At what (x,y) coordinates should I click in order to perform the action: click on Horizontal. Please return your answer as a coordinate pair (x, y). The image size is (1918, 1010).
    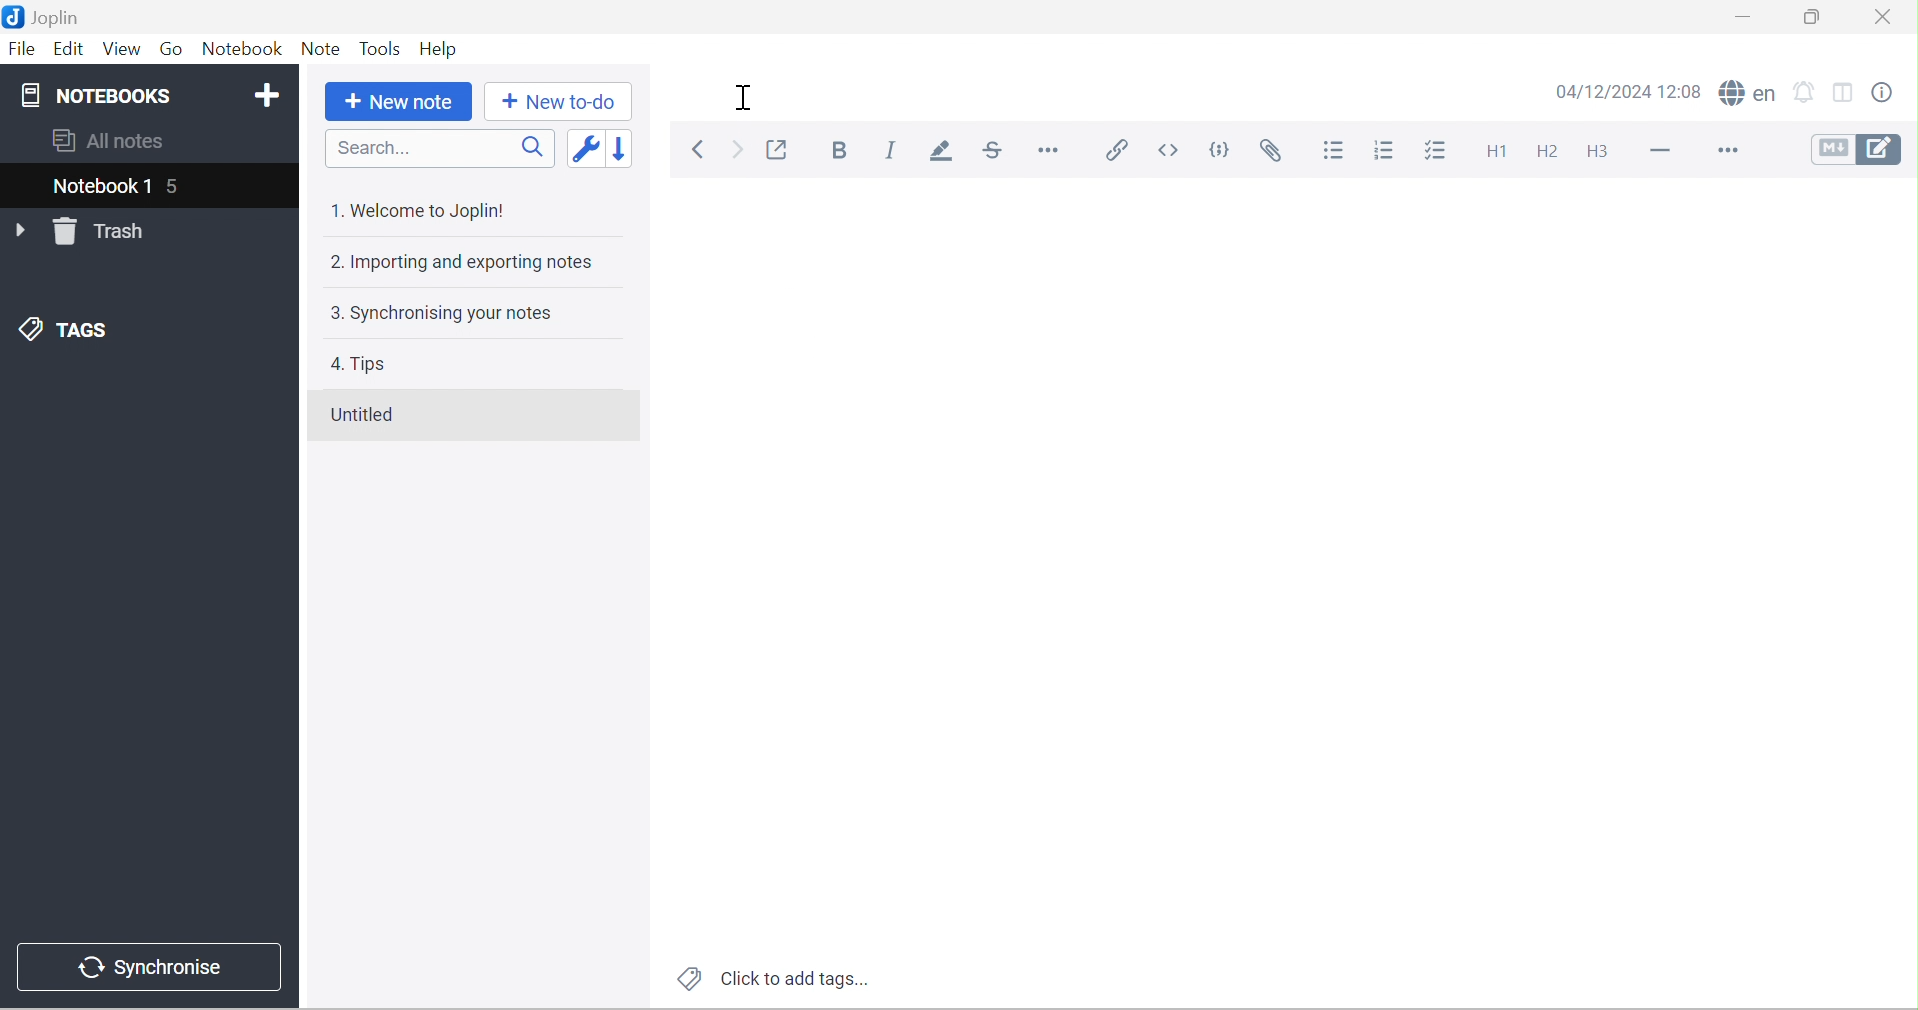
    Looking at the image, I should click on (1053, 153).